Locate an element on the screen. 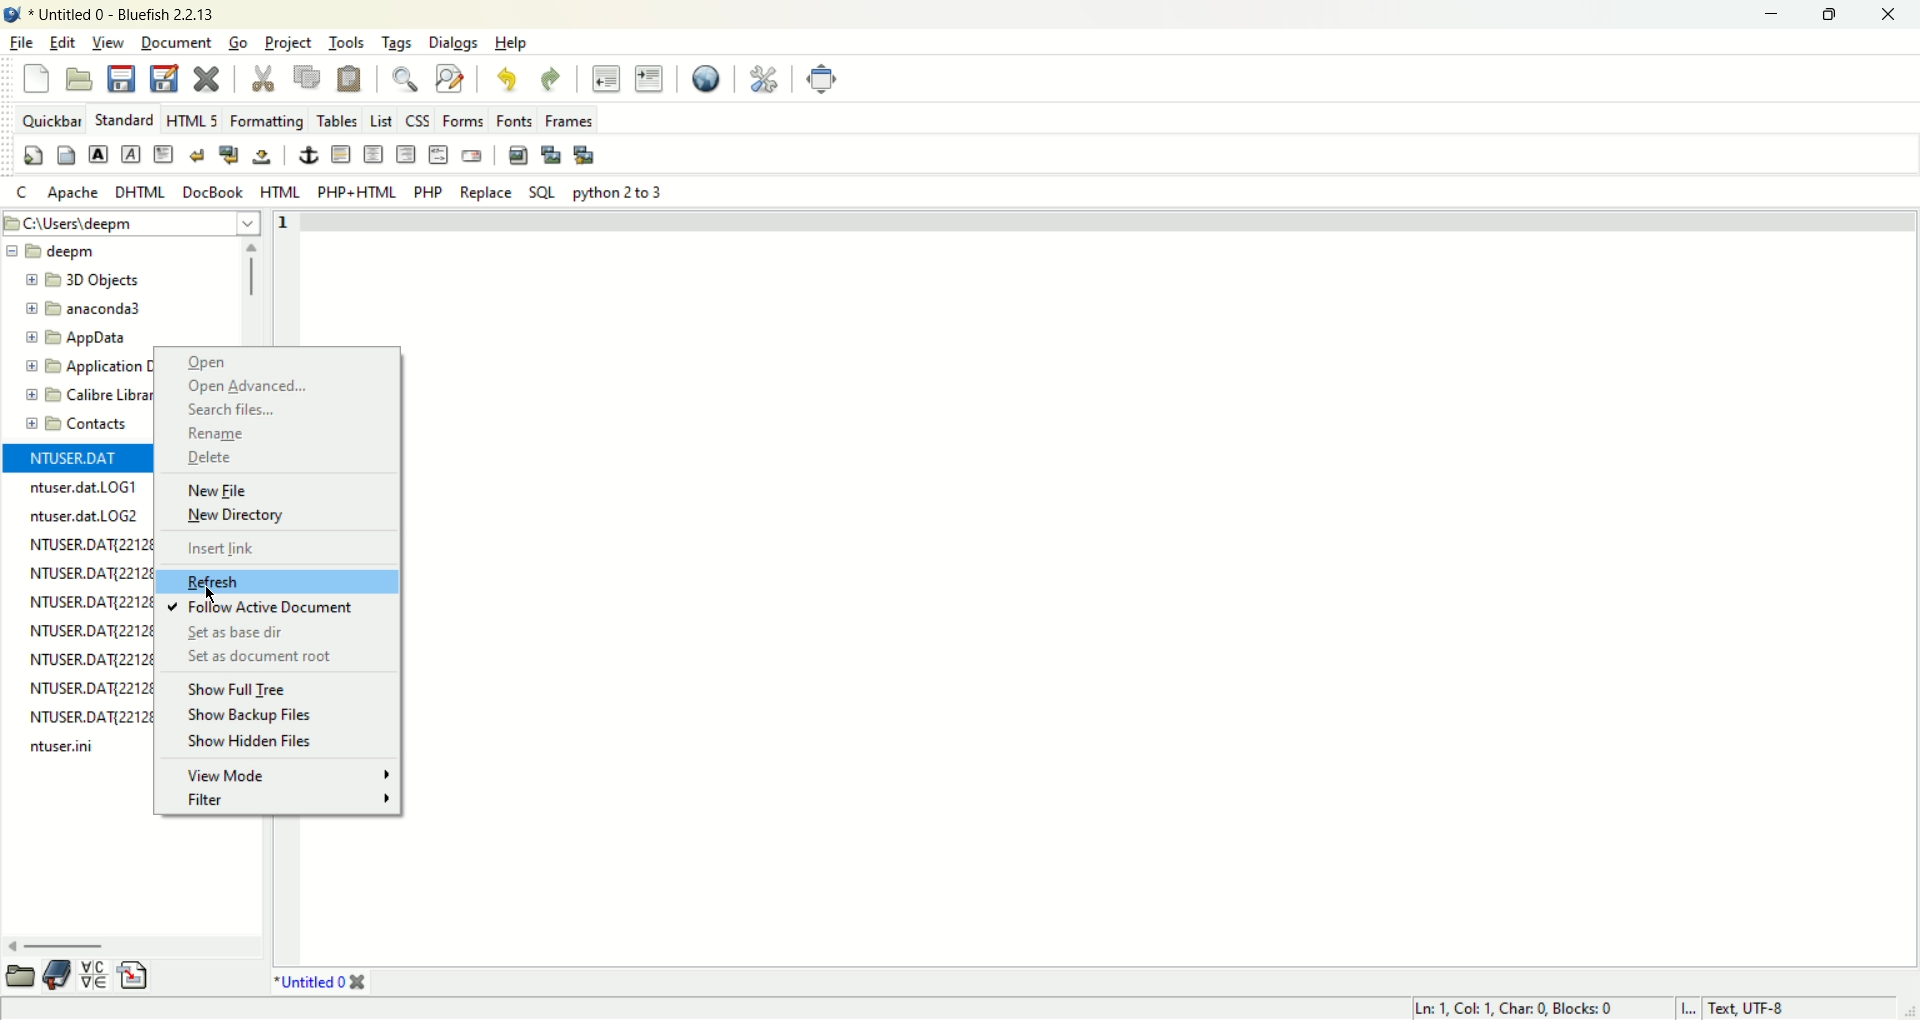 Image resolution: width=1920 pixels, height=1020 pixels. bookmarks is located at coordinates (59, 976).